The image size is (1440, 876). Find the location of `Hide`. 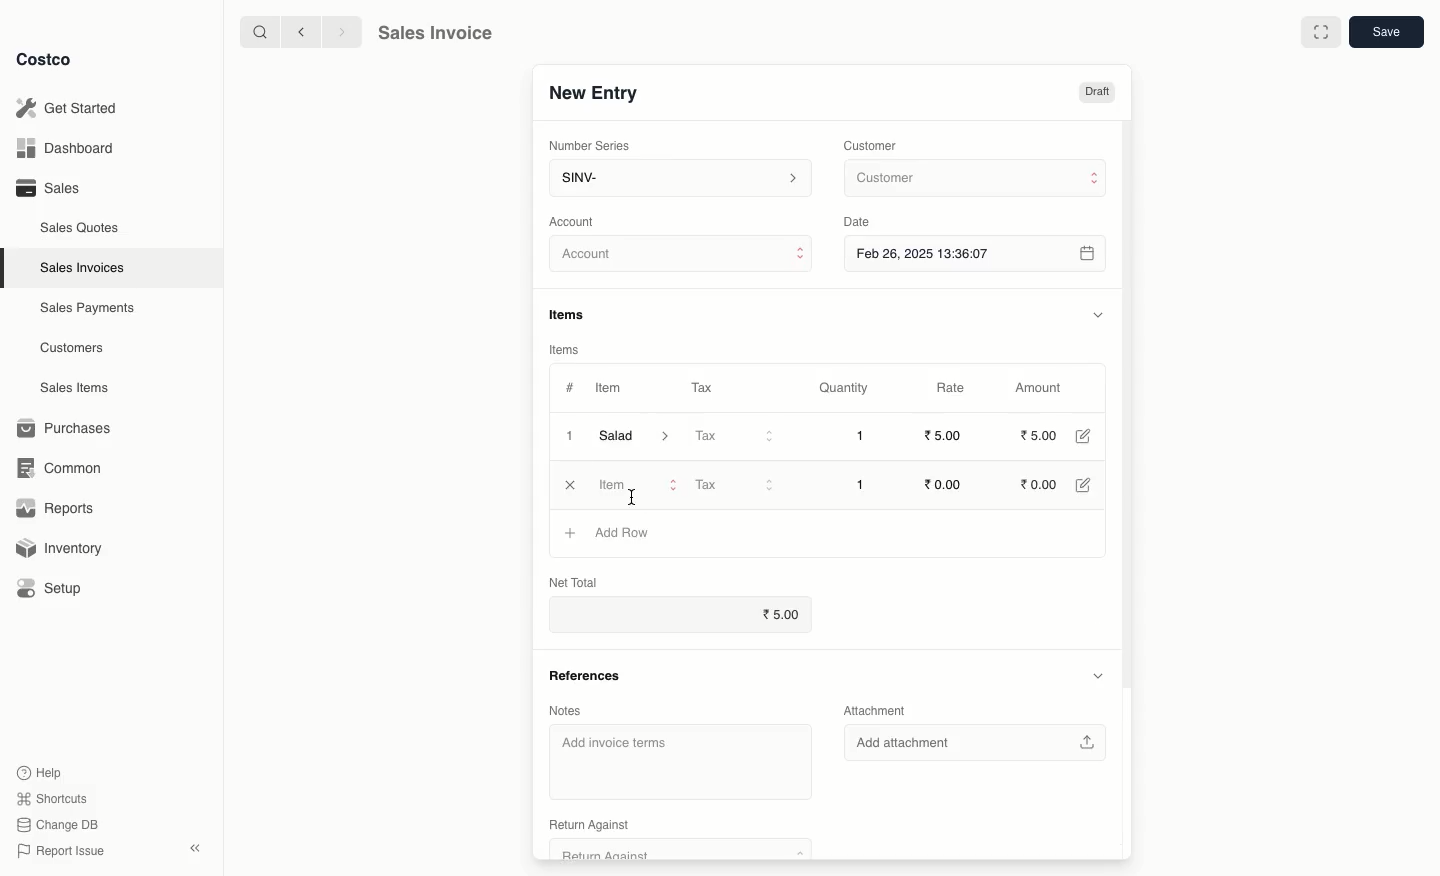

Hide is located at coordinates (1100, 675).